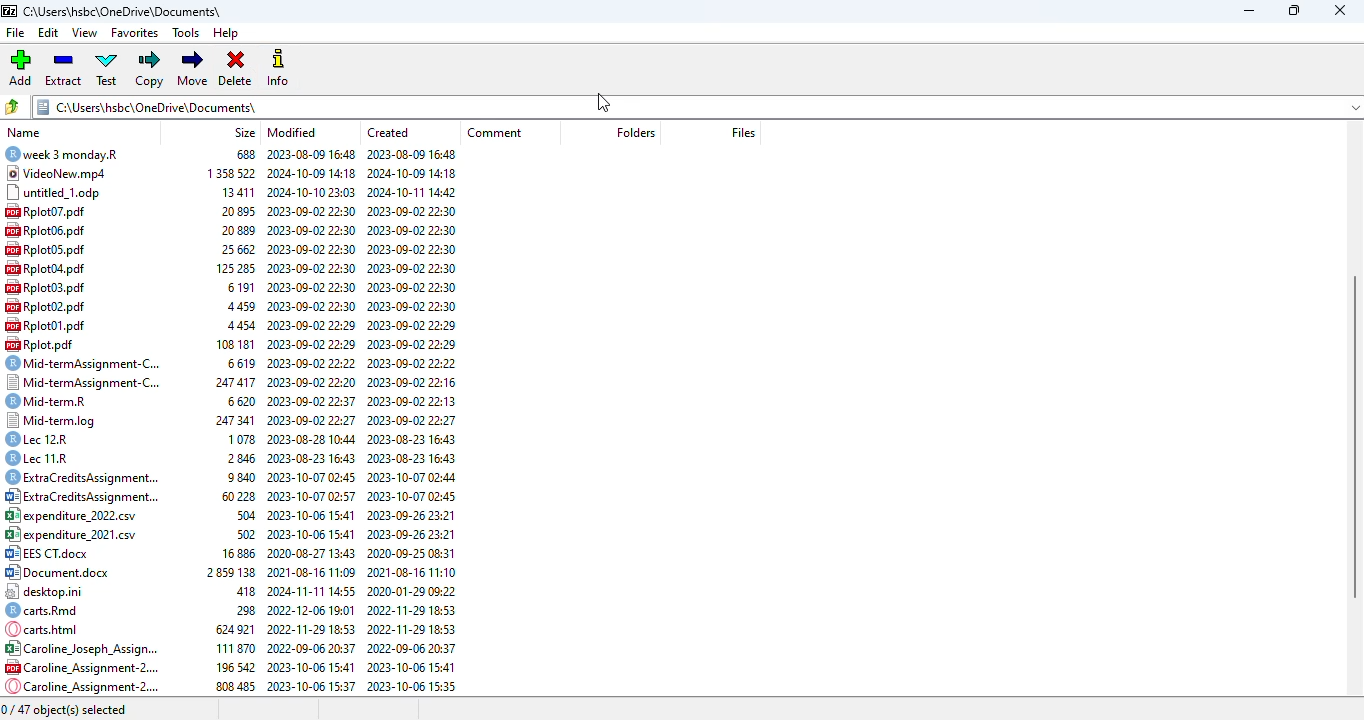 The height and width of the screenshot is (720, 1364). I want to click on 60228, so click(234, 496).